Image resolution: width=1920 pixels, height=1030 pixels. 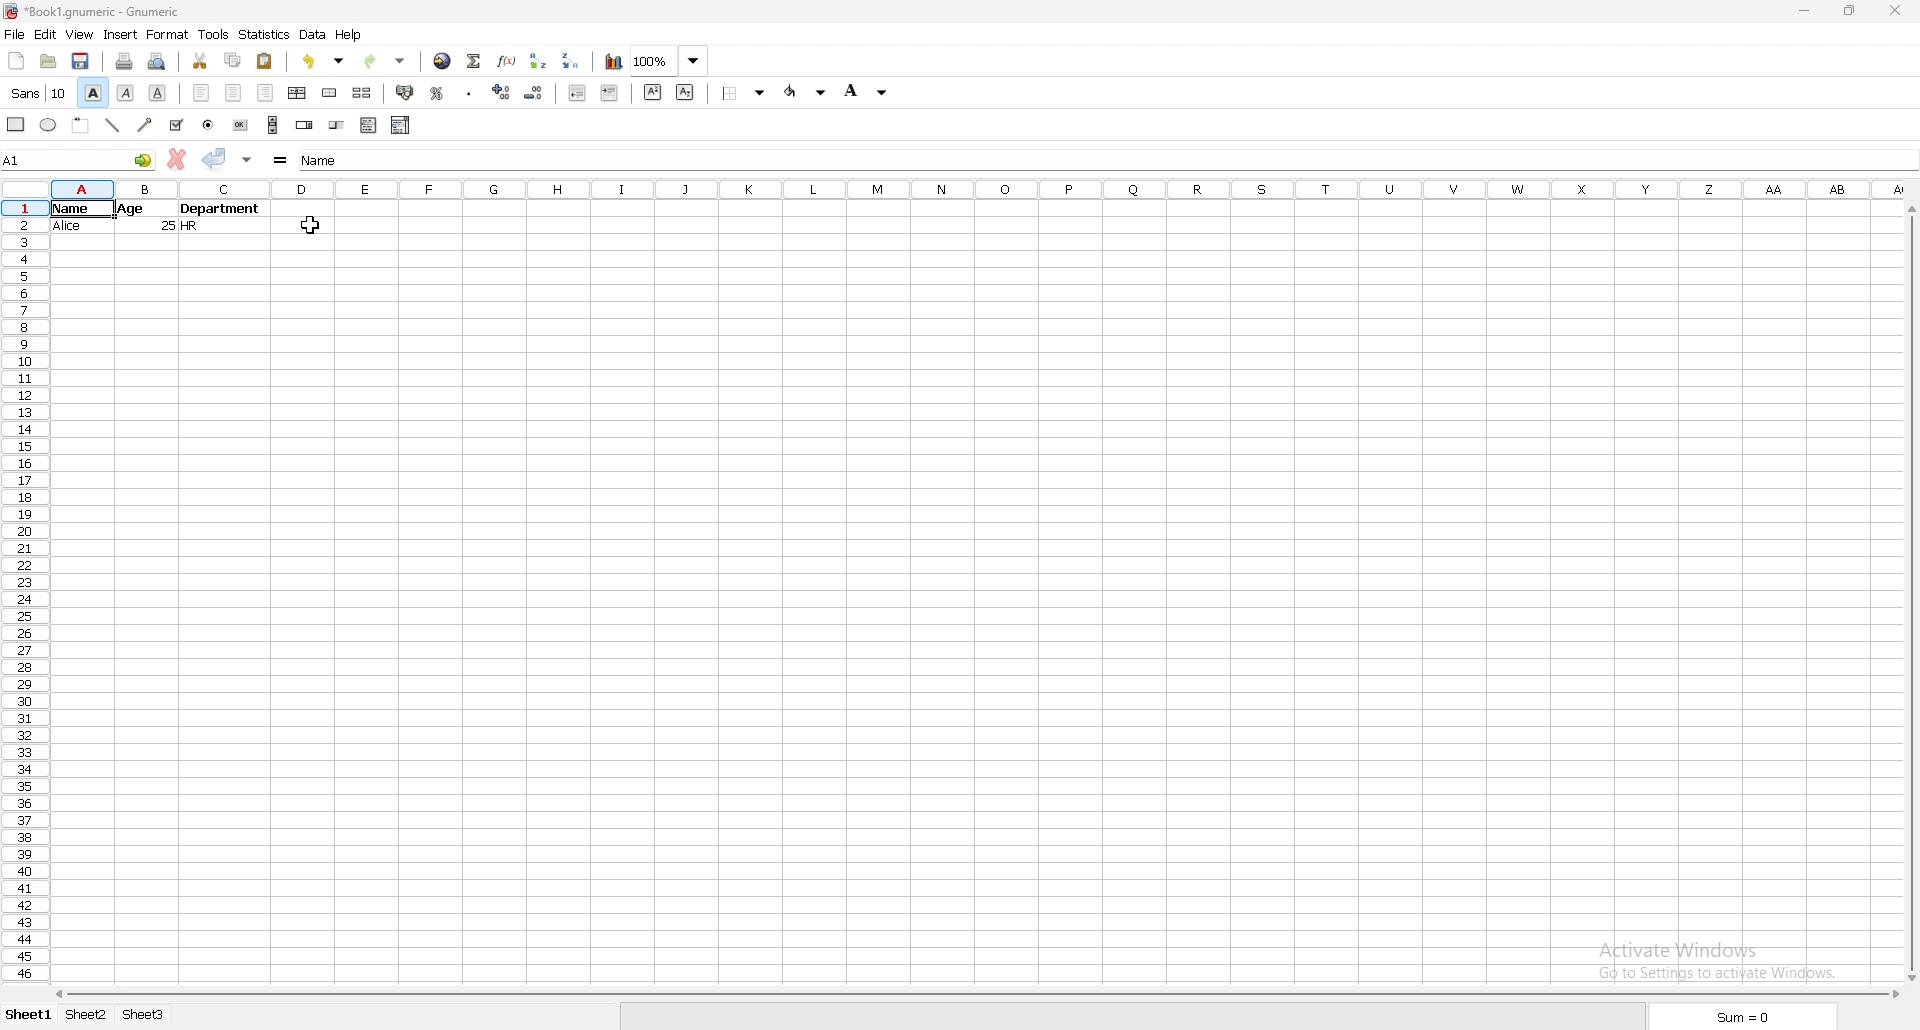 I want to click on close, so click(x=1894, y=12).